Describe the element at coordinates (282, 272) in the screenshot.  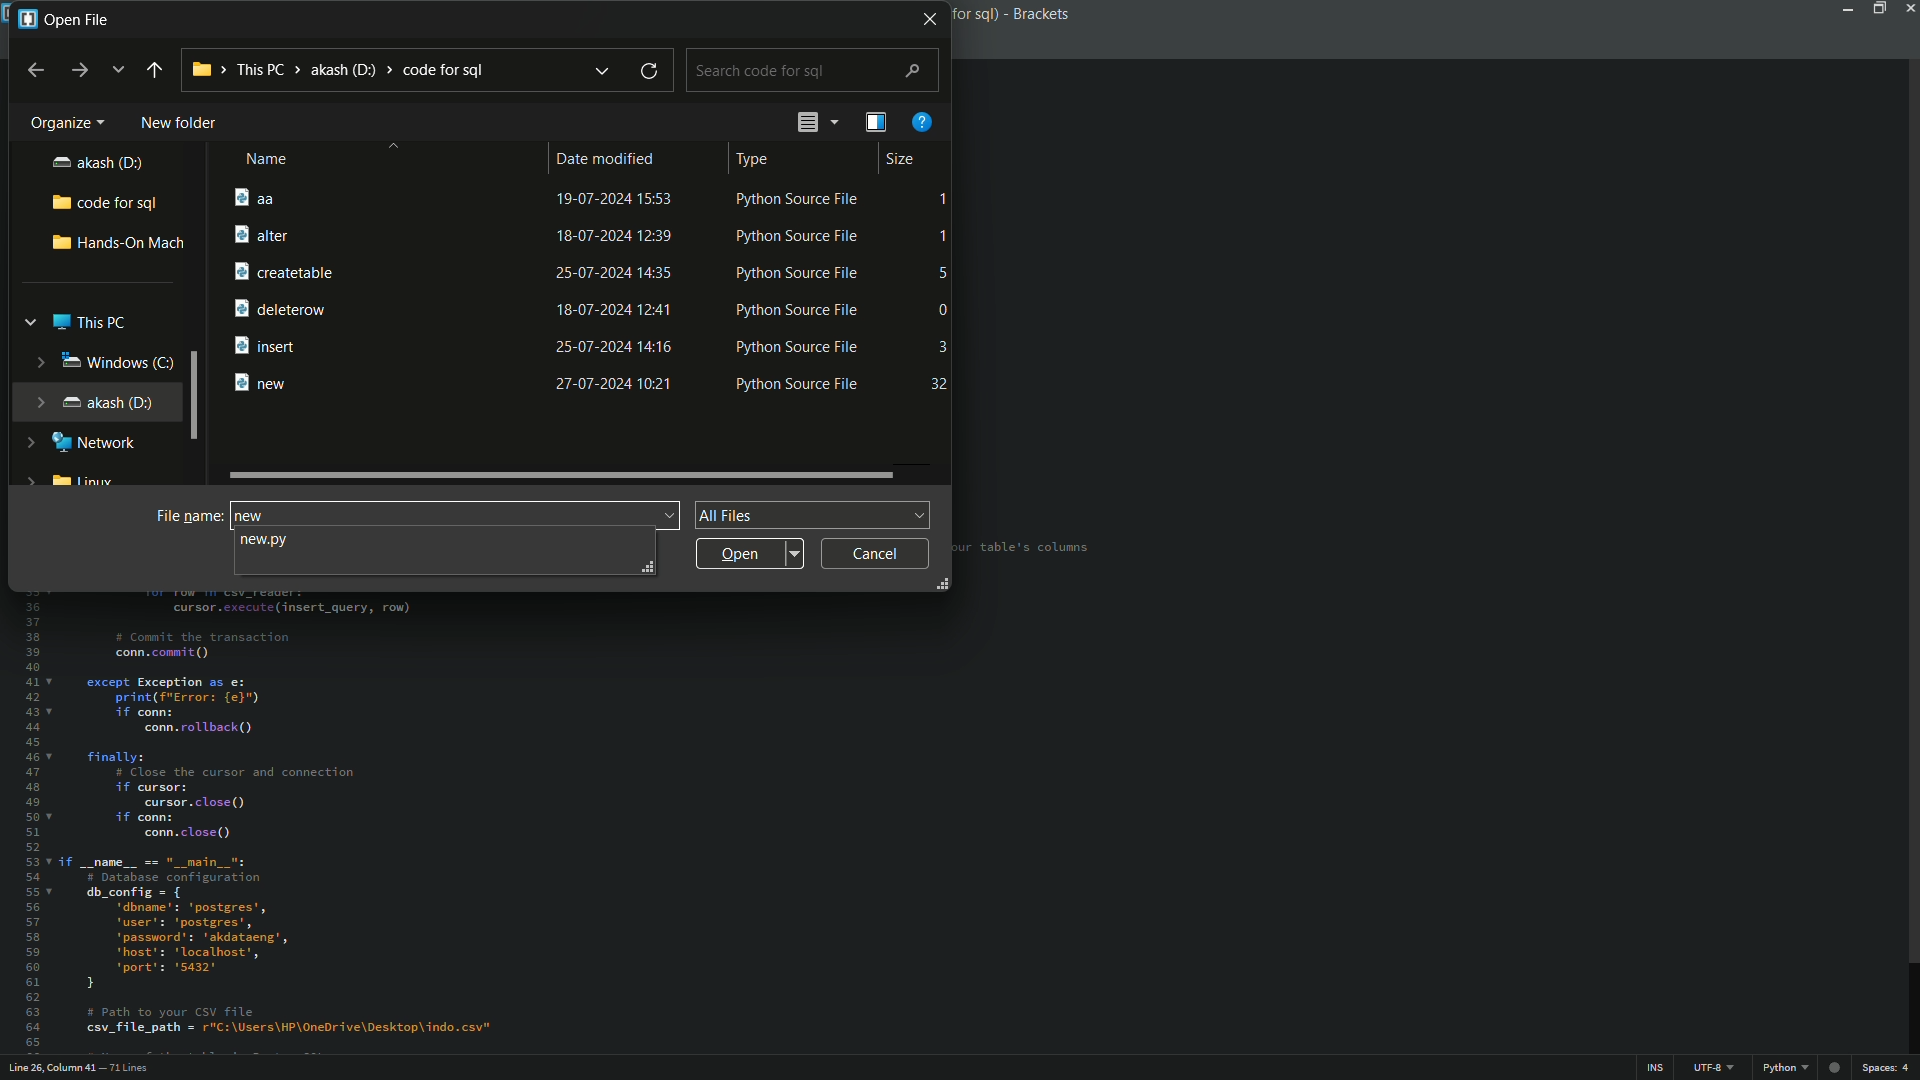
I see `createtable` at that location.